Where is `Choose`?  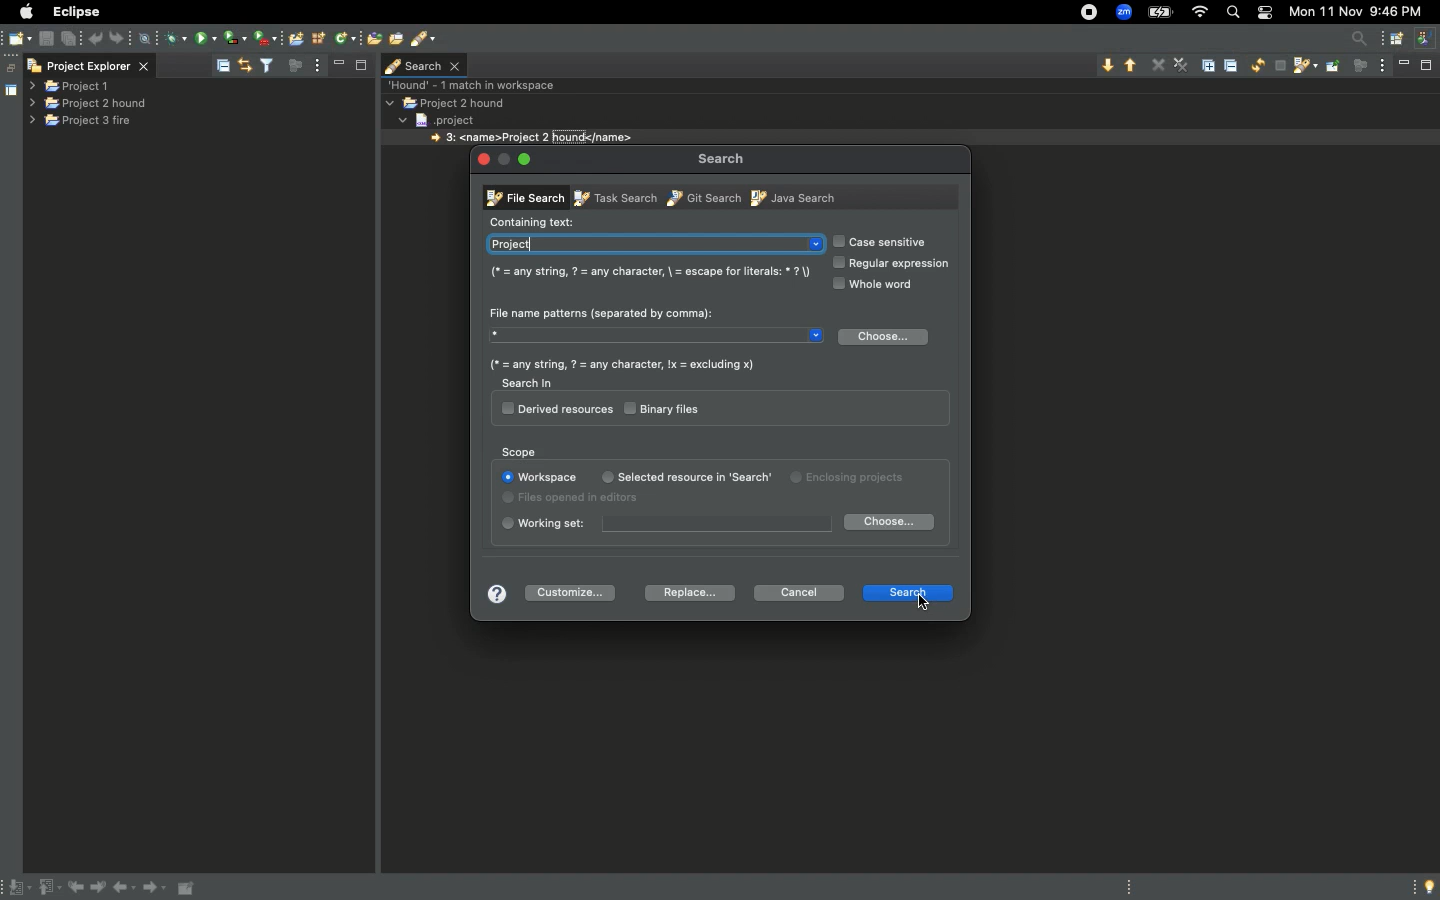
Choose is located at coordinates (885, 338).